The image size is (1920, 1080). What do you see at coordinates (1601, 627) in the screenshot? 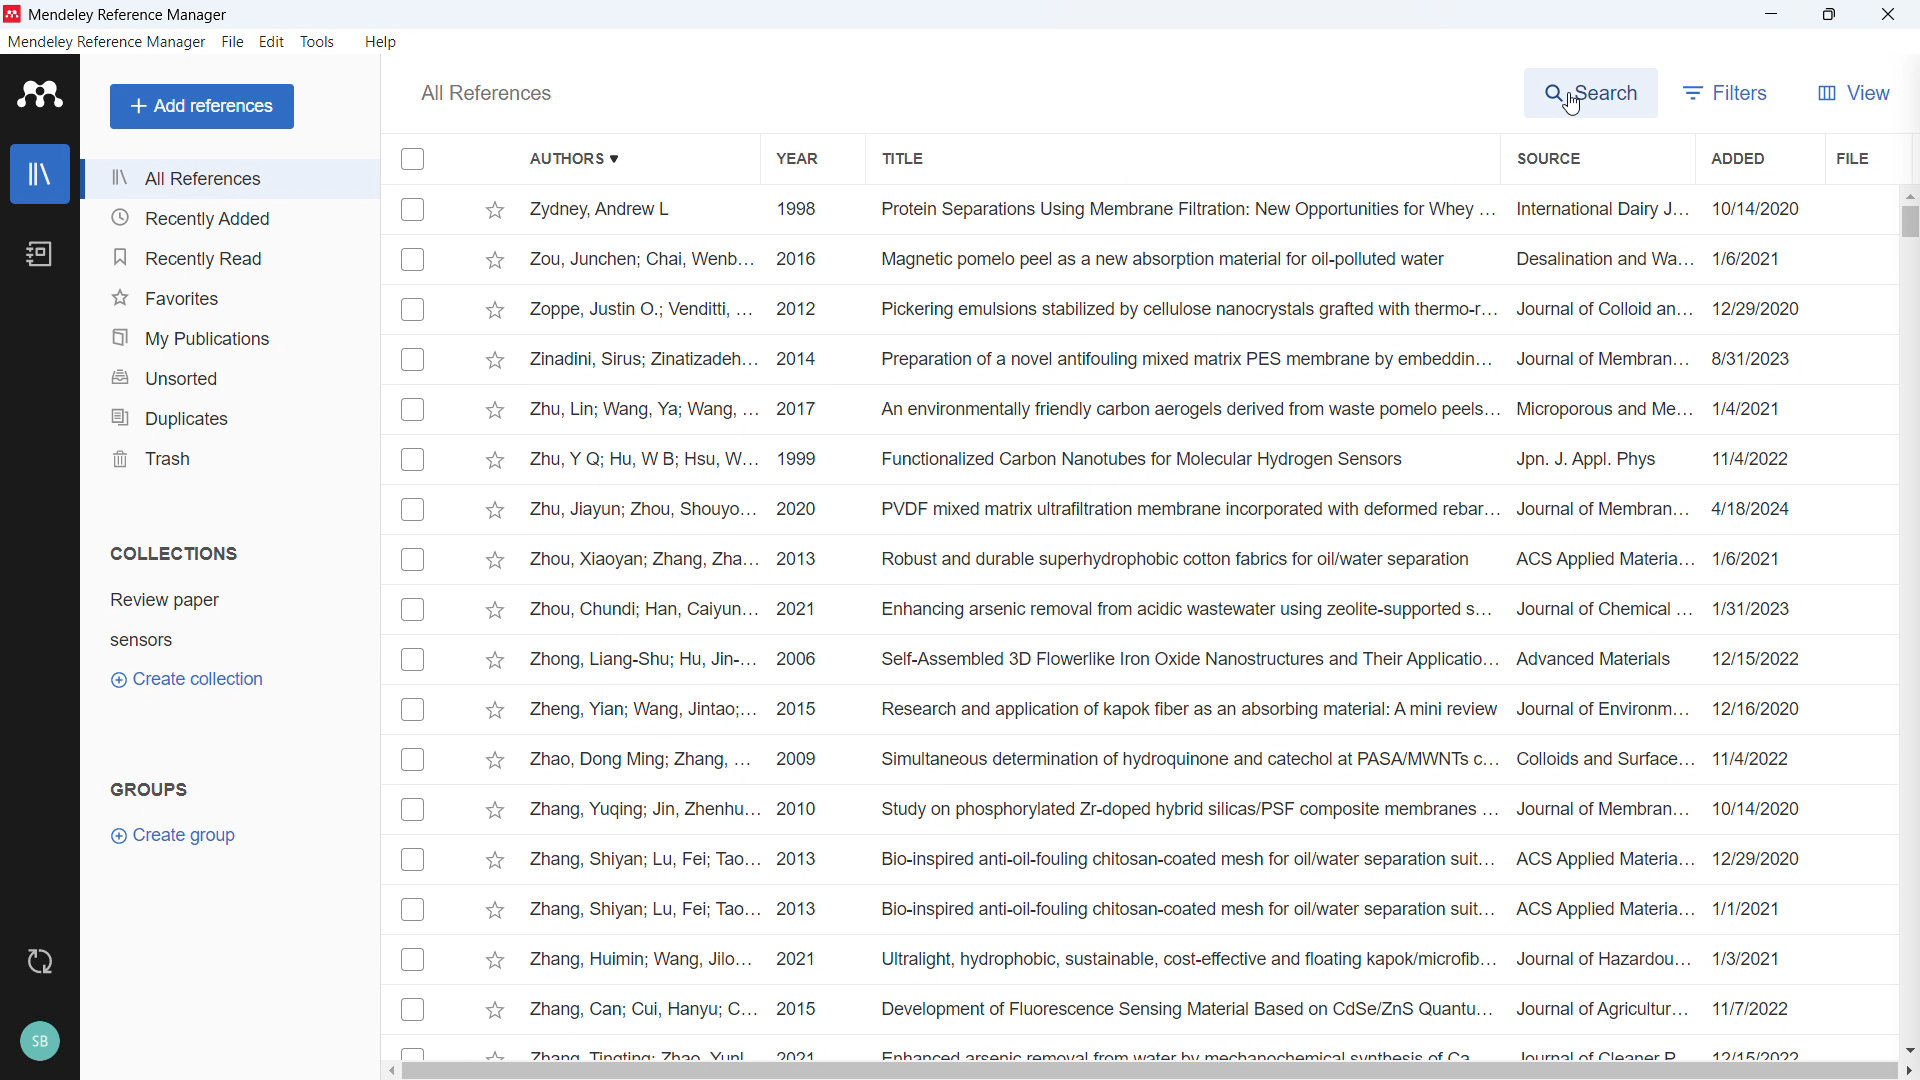
I see `Source of individual entries ` at bounding box center [1601, 627].